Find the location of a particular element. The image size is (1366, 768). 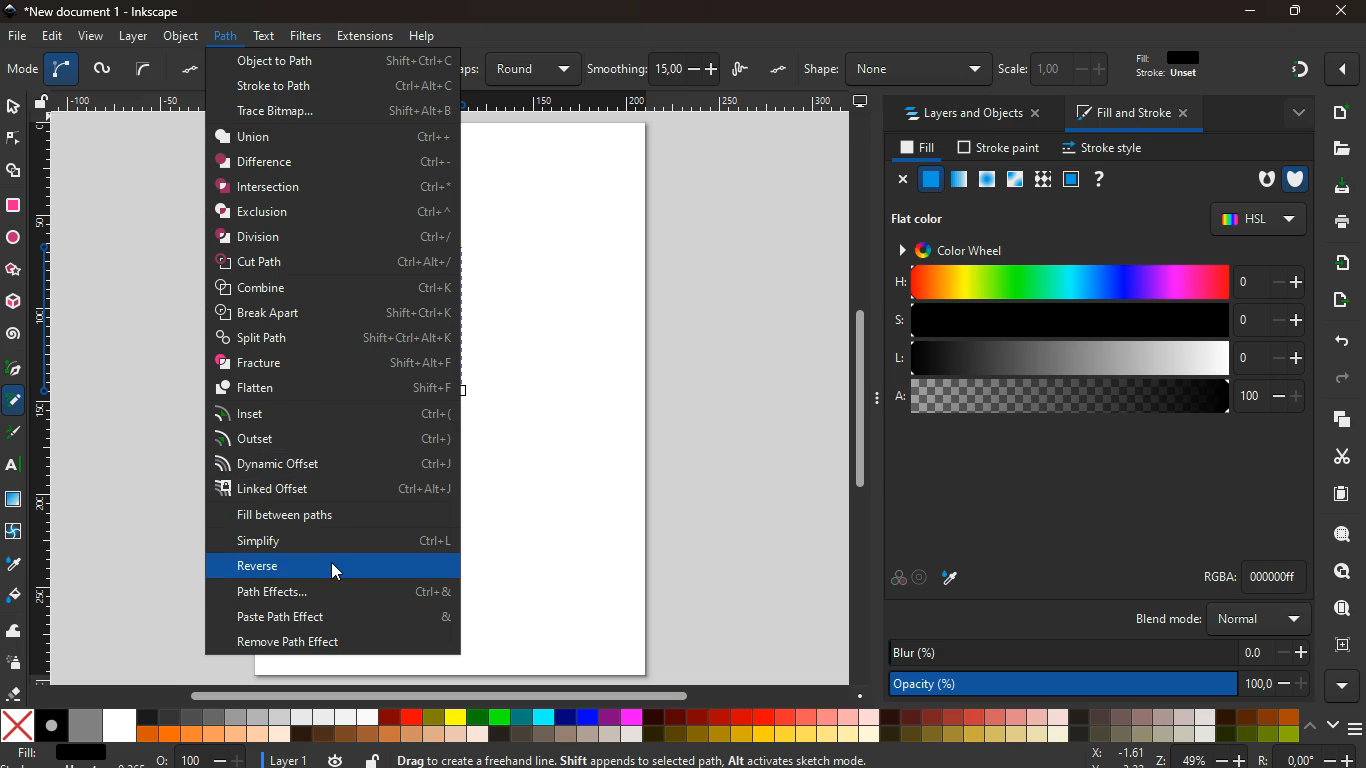

fill is located at coordinates (1177, 65).